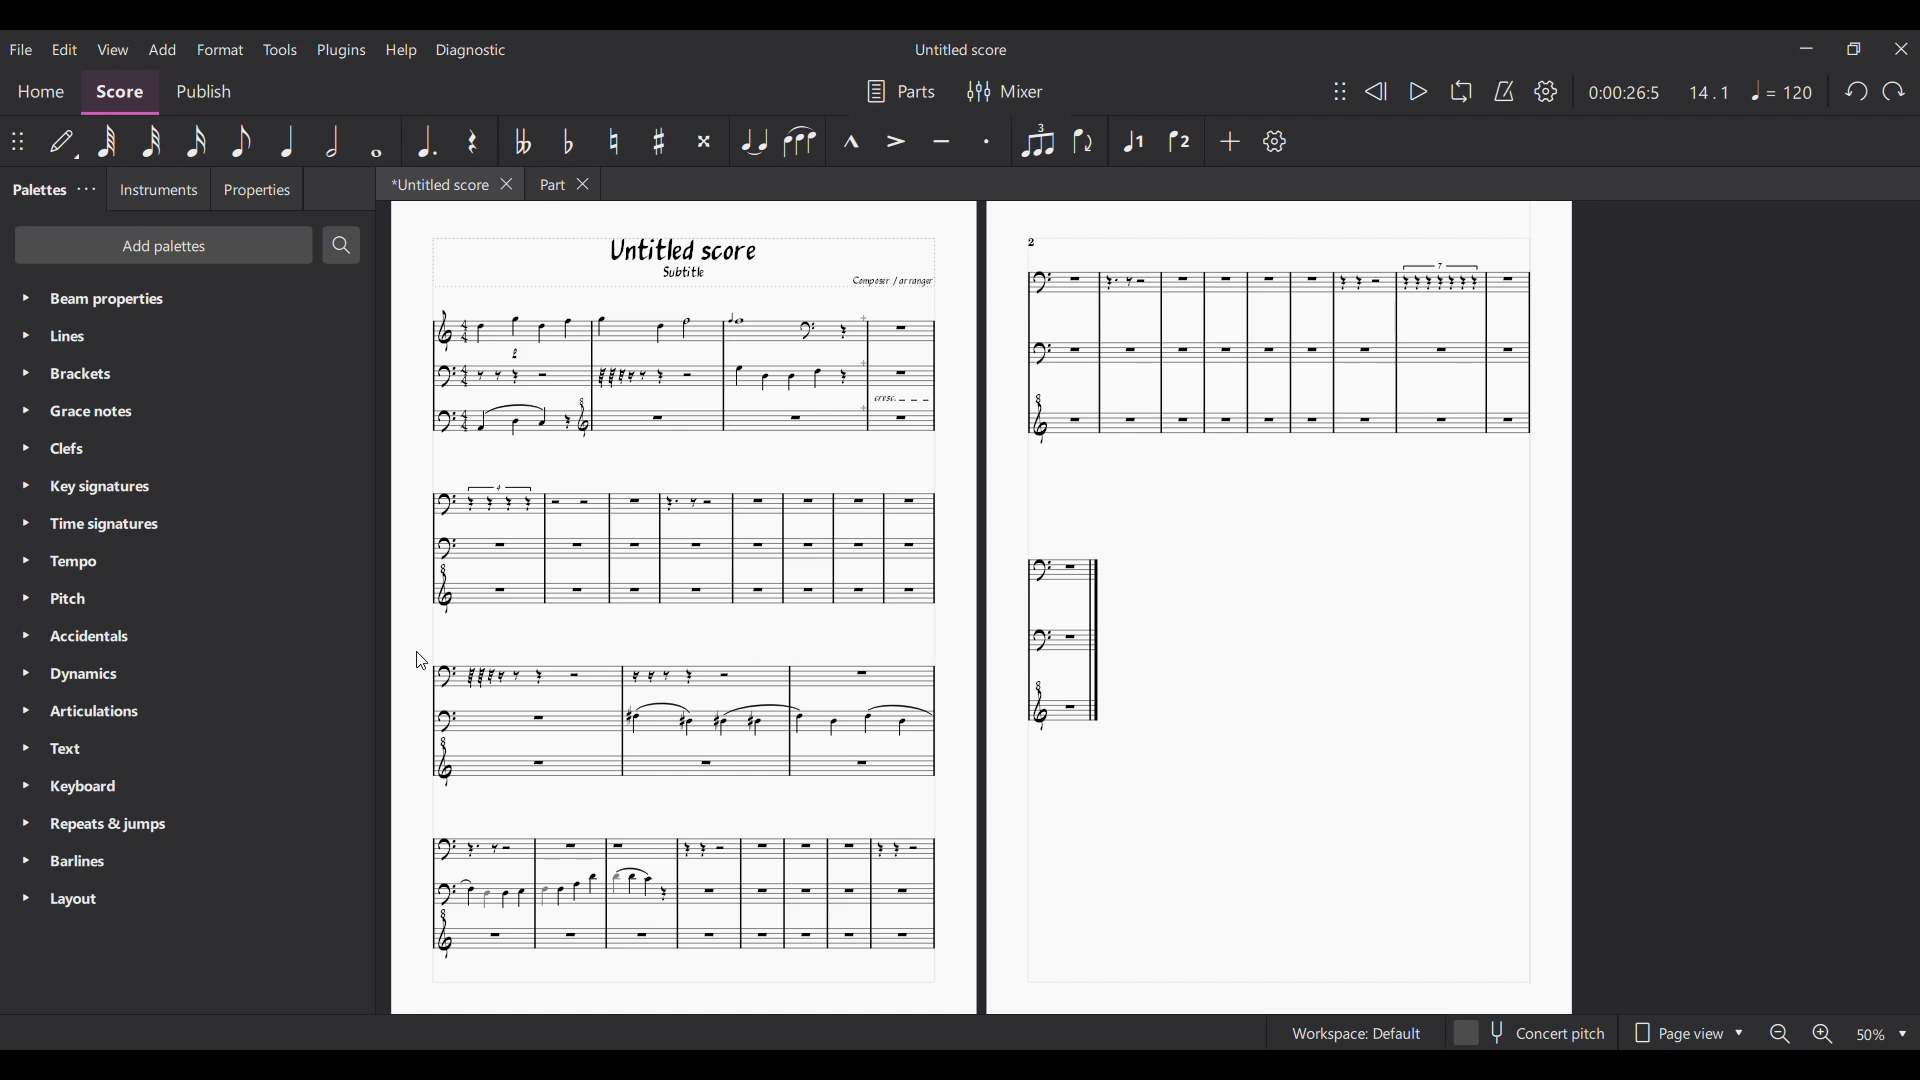 The width and height of the screenshot is (1920, 1080). I want to click on Plugins menu, so click(341, 51).